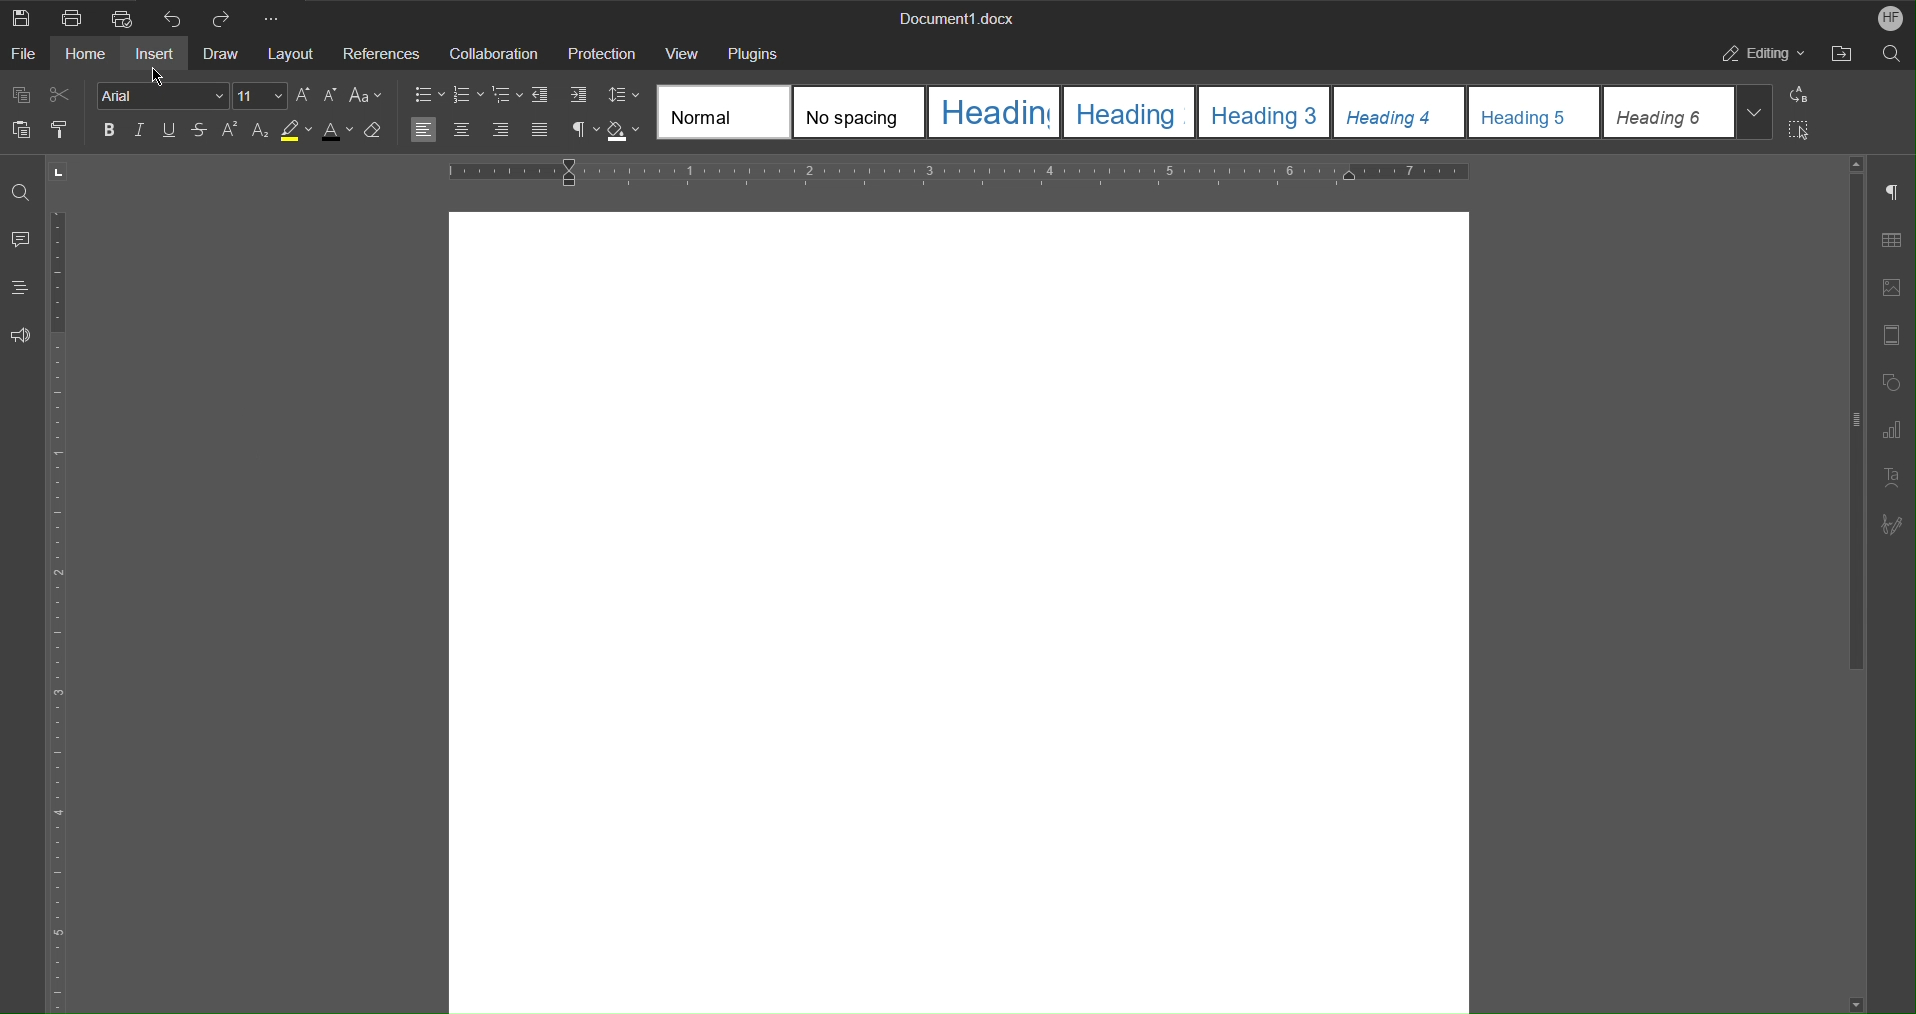  Describe the element at coordinates (22, 193) in the screenshot. I see `Find` at that location.